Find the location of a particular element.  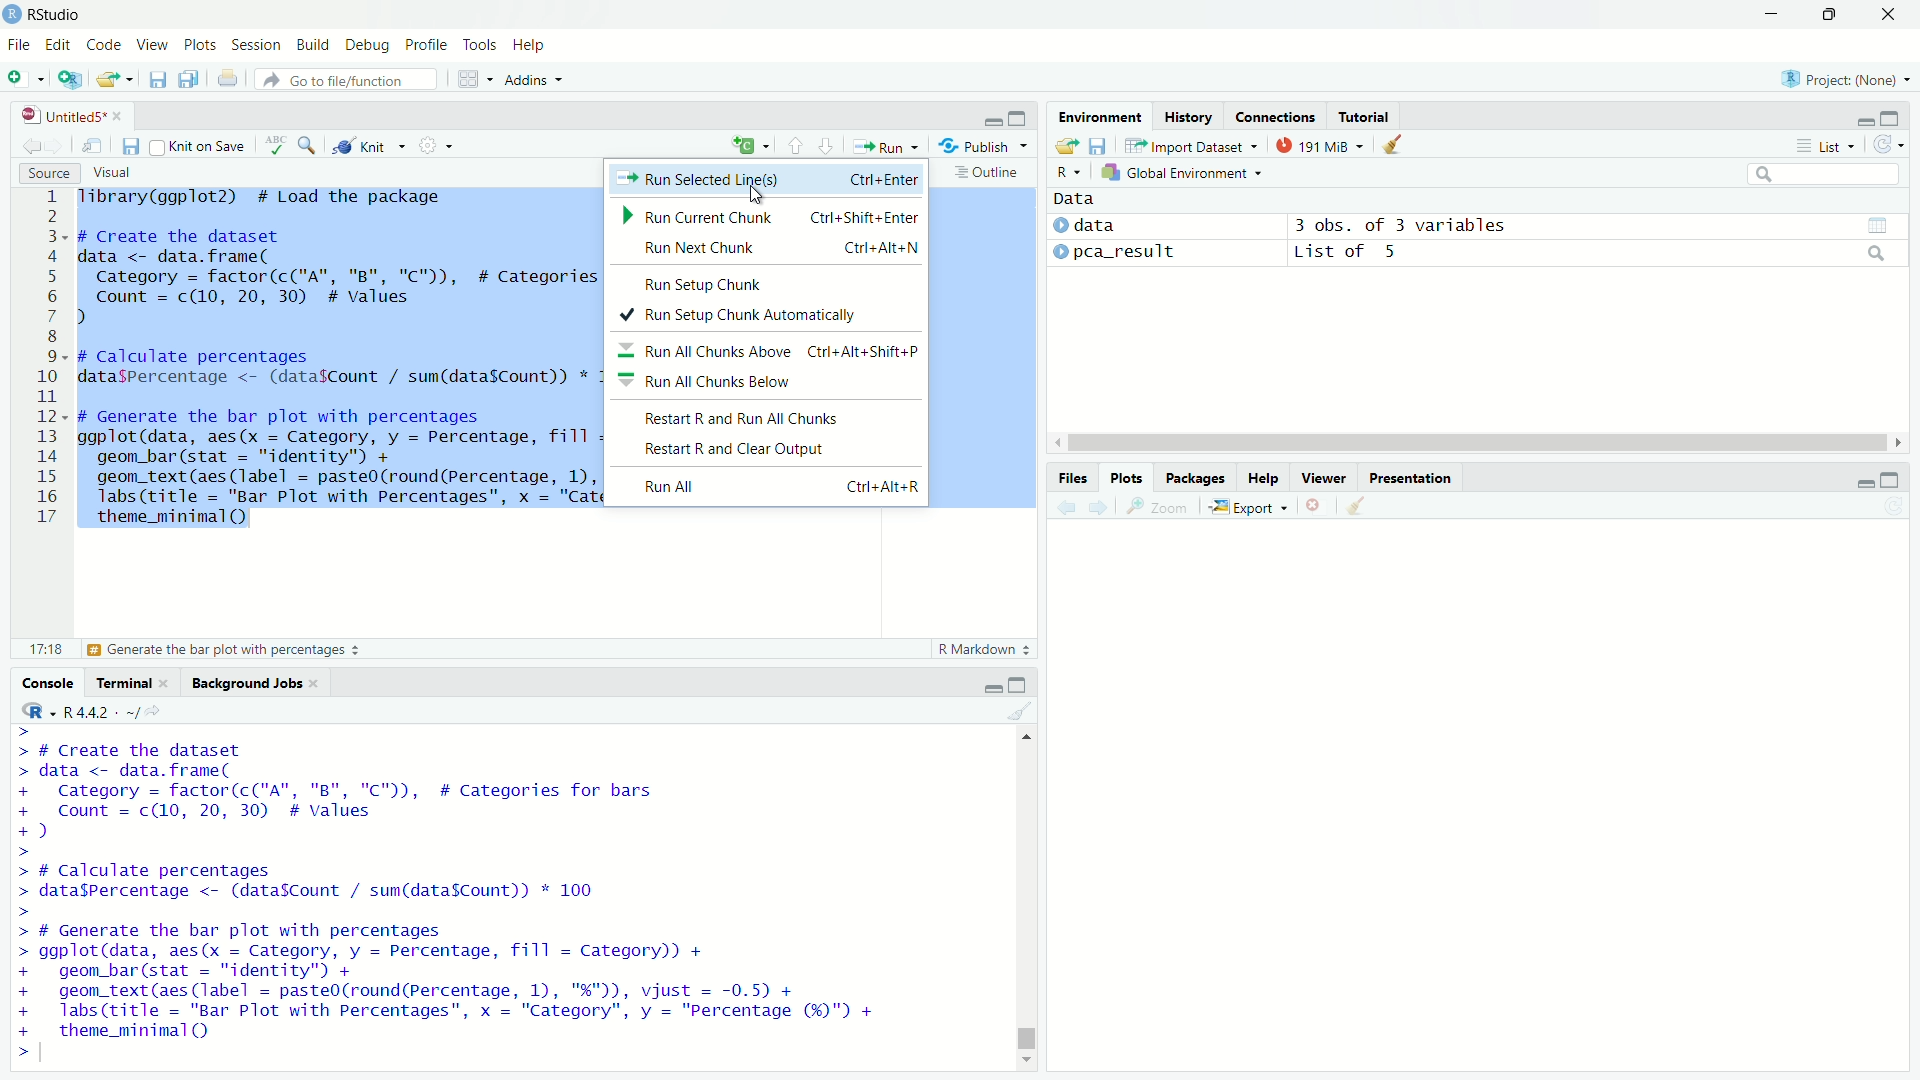

run all is located at coordinates (775, 484).